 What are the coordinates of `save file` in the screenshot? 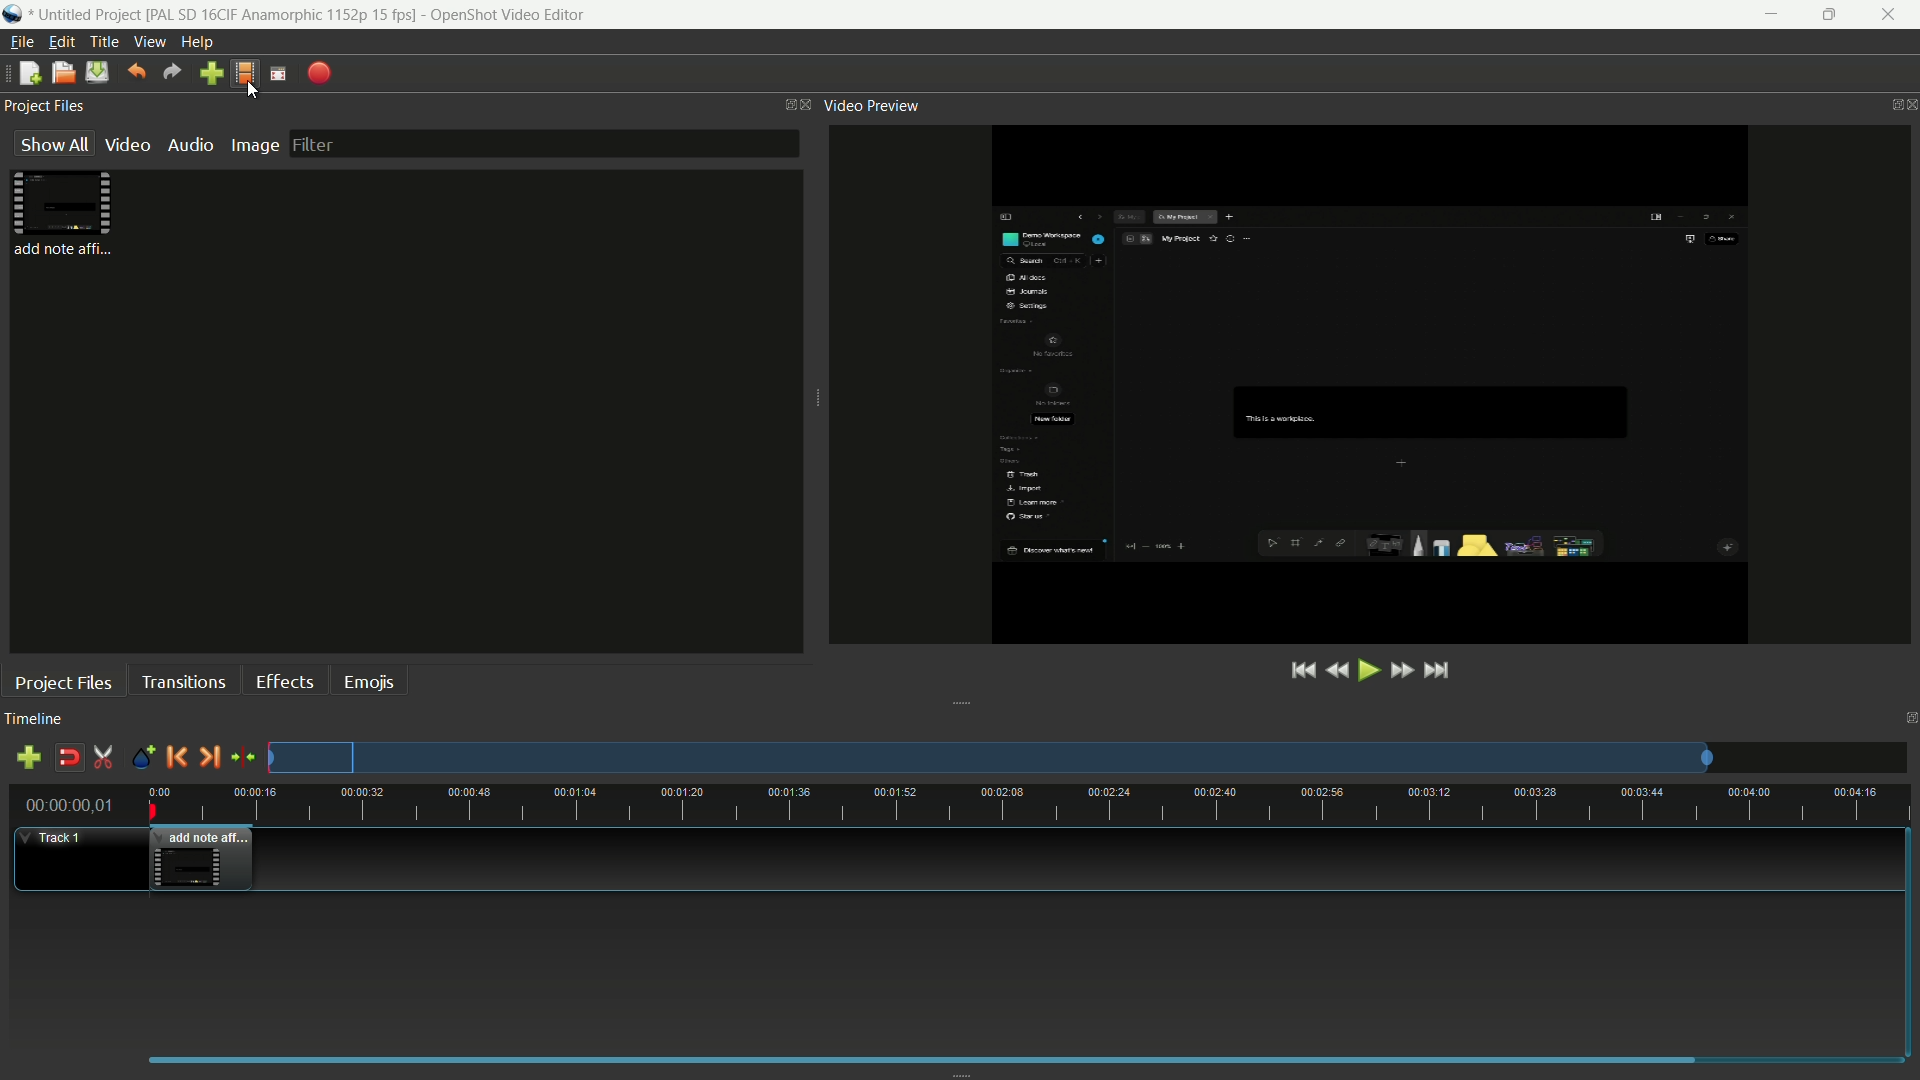 It's located at (98, 73).